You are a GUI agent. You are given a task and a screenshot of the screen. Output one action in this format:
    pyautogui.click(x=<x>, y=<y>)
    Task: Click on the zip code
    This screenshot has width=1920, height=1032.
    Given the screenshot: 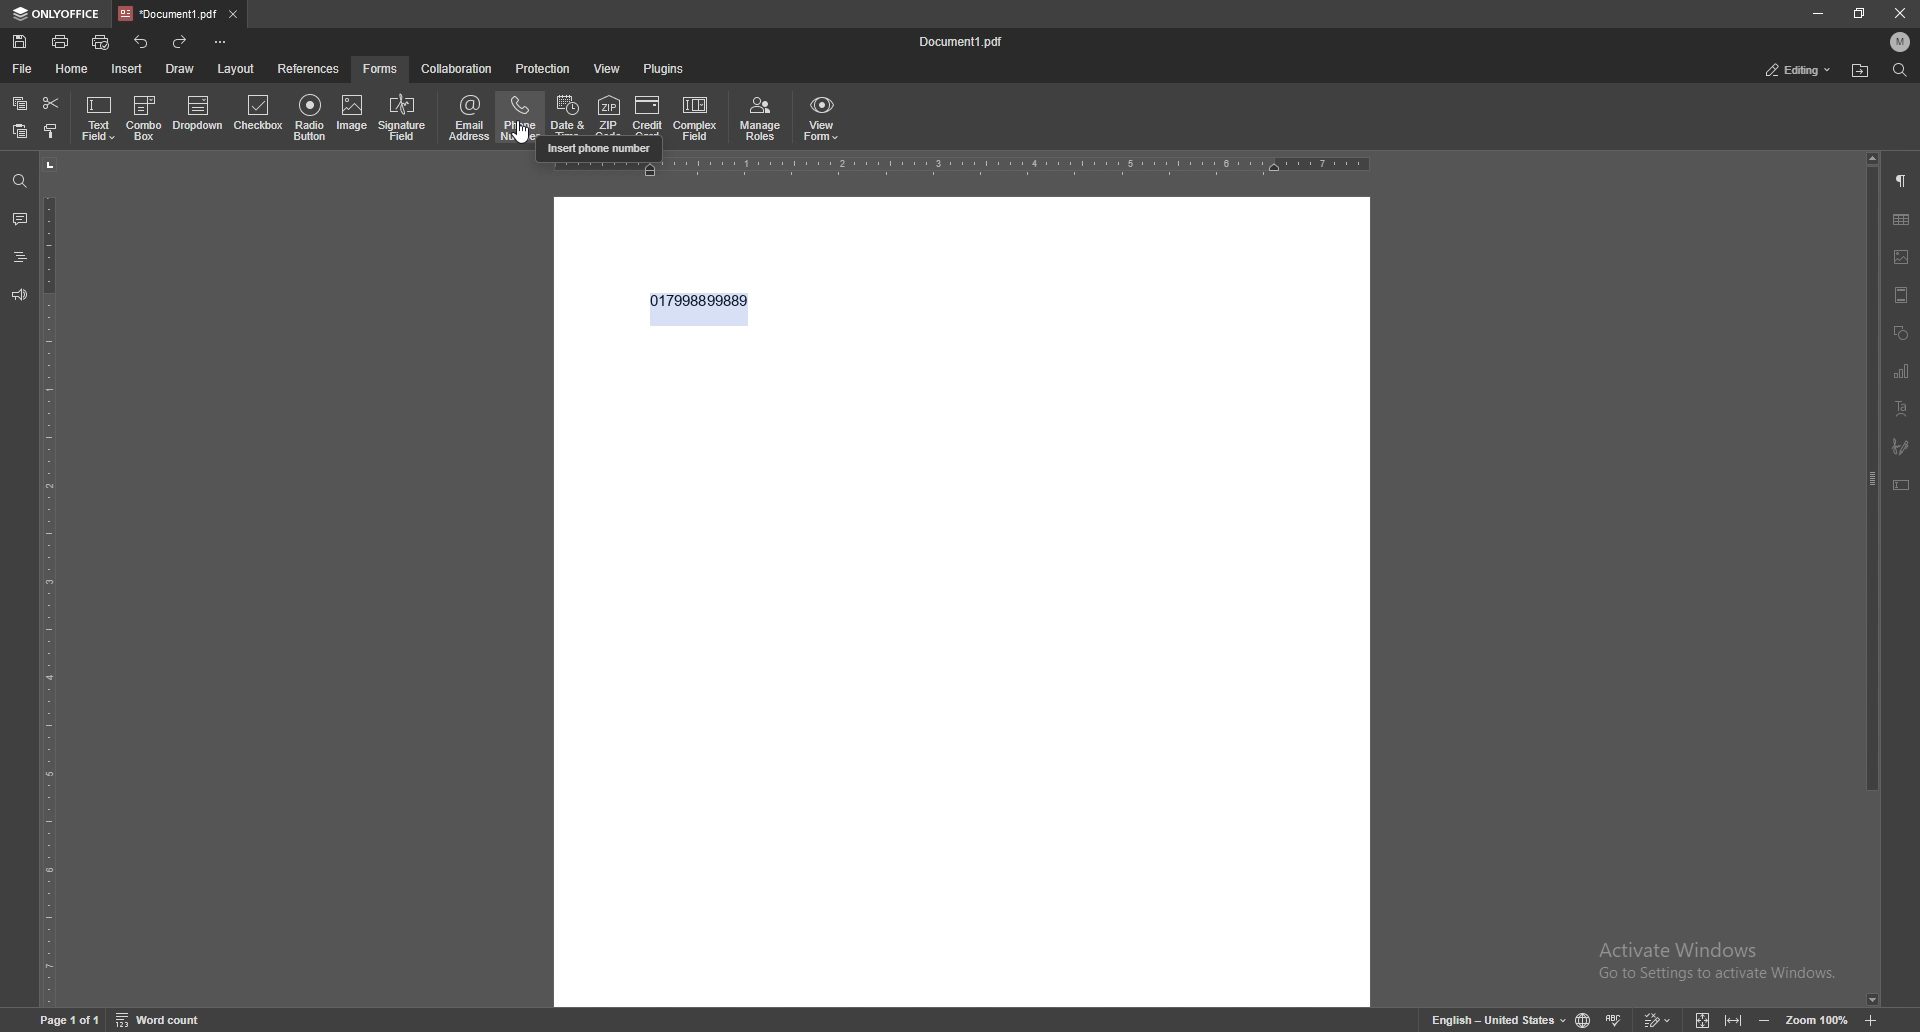 What is the action you would take?
    pyautogui.click(x=611, y=115)
    